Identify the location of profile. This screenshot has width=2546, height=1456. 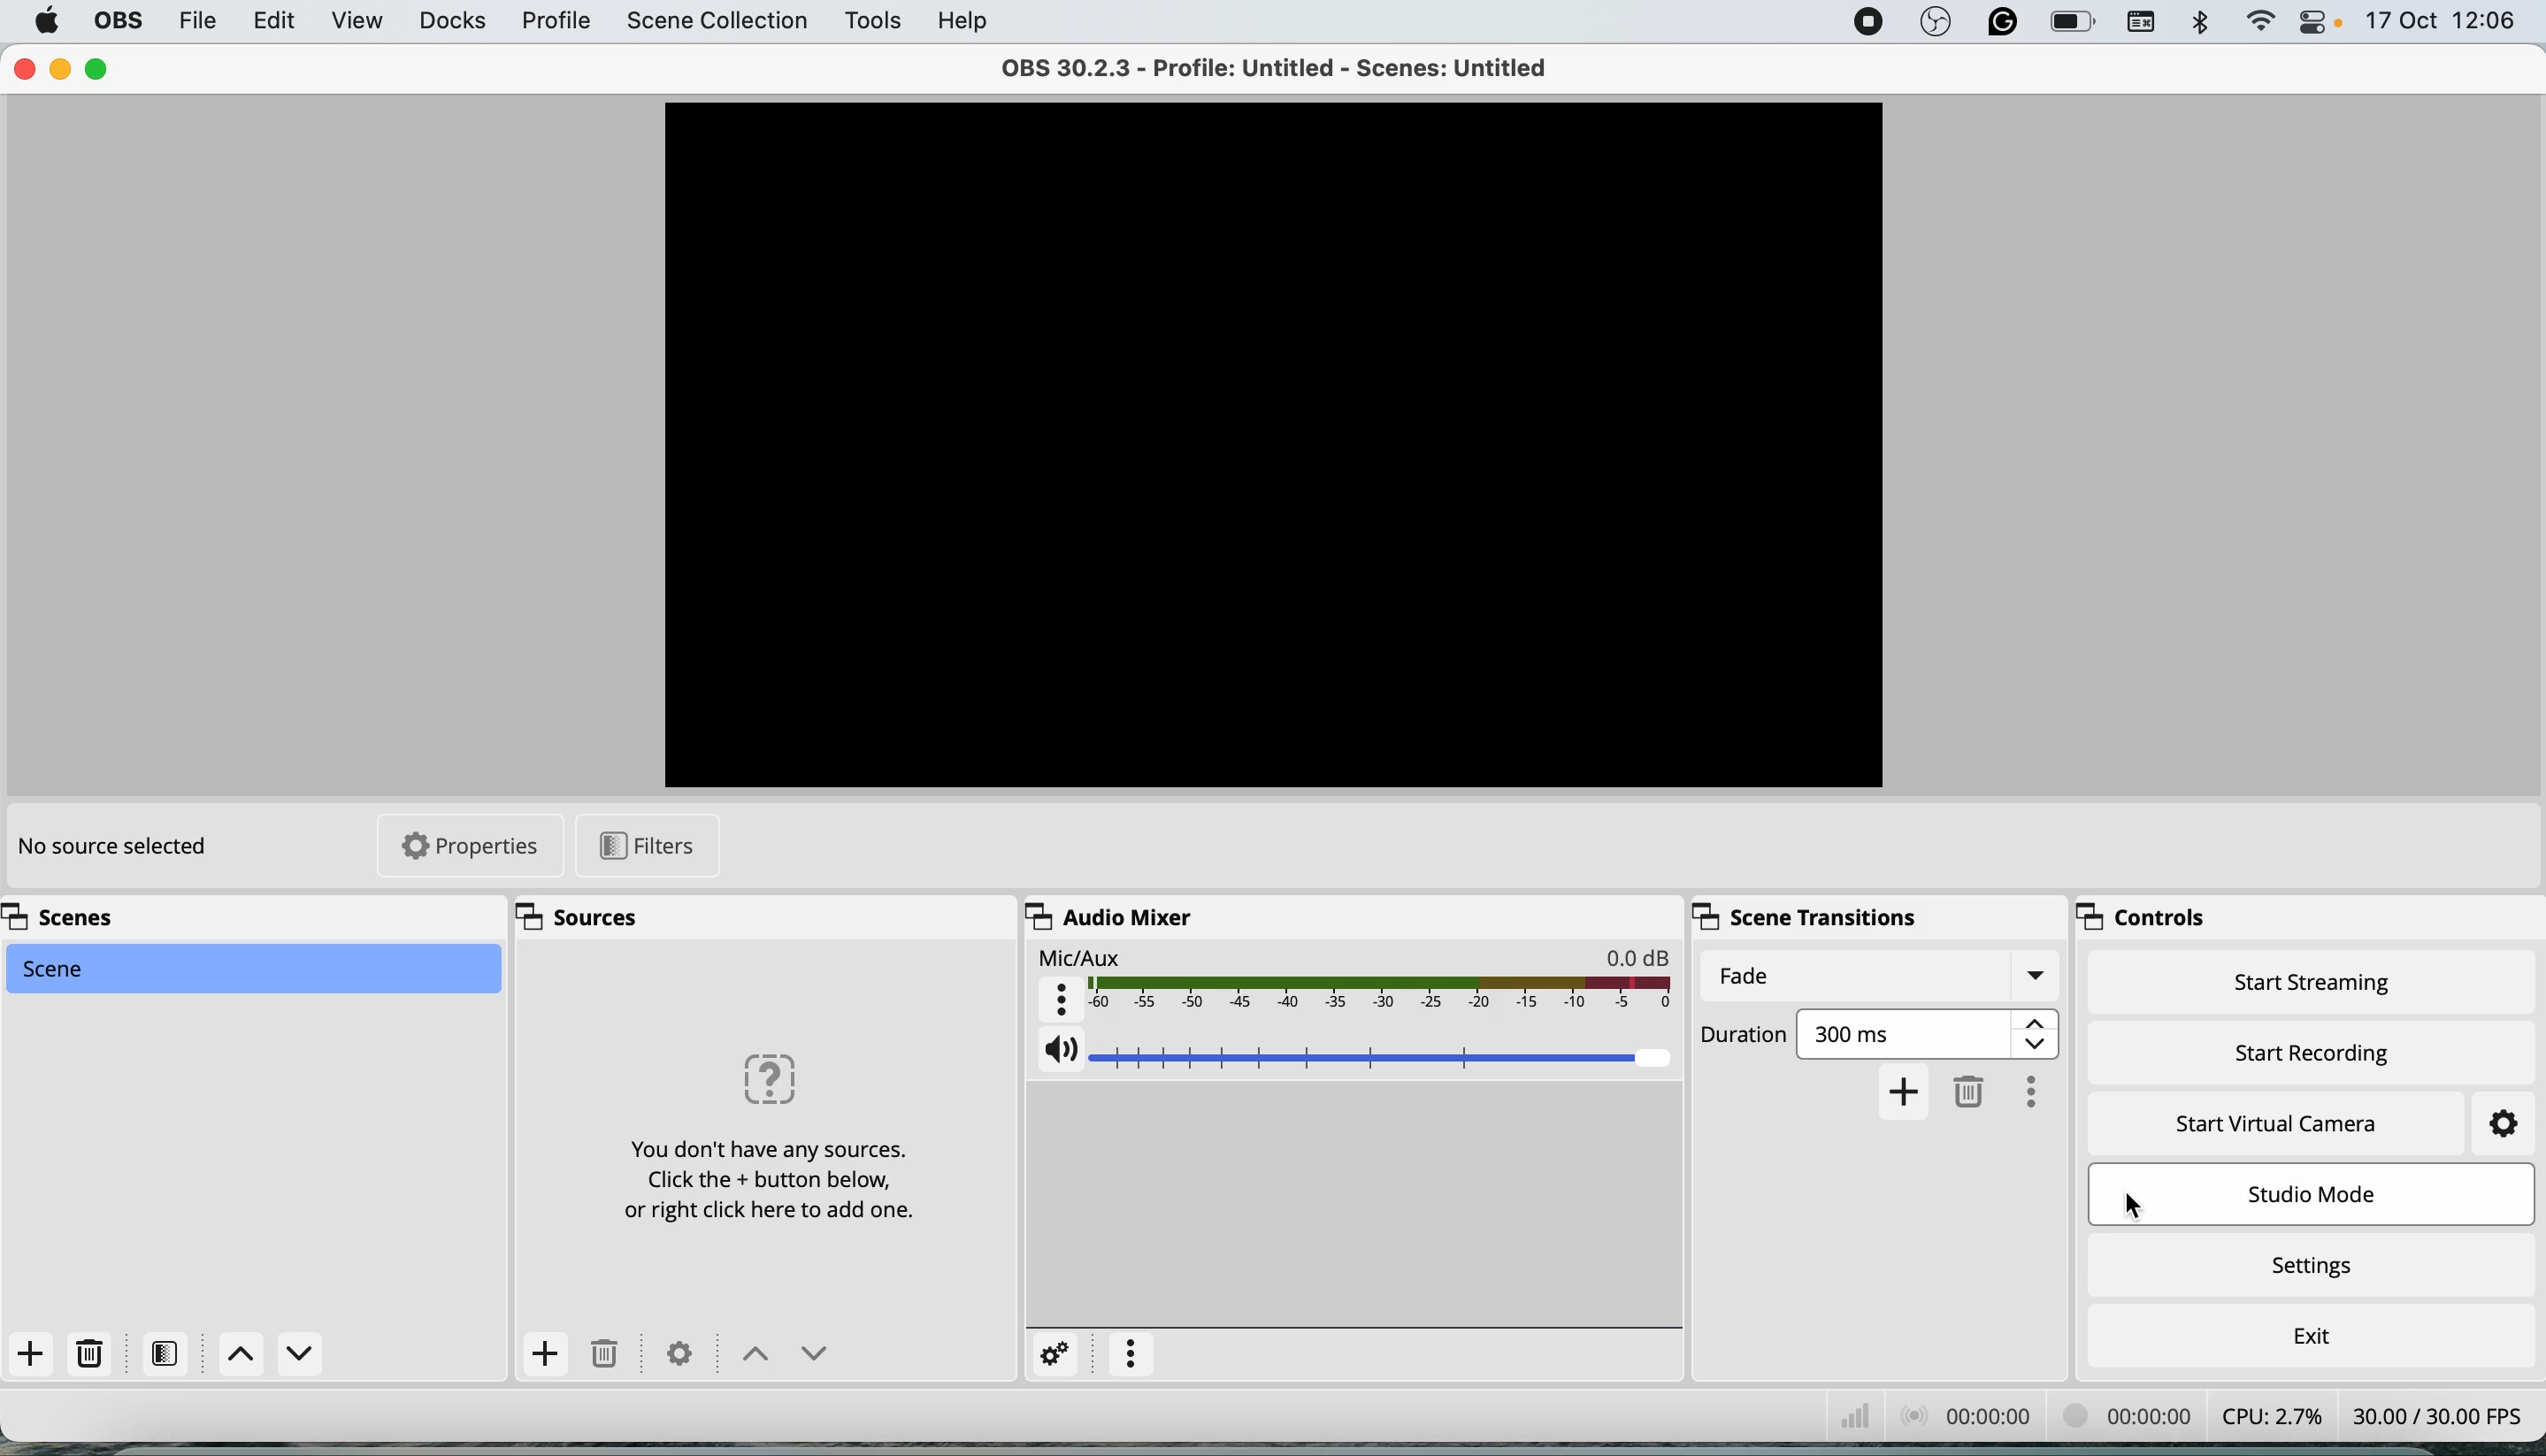
(562, 24).